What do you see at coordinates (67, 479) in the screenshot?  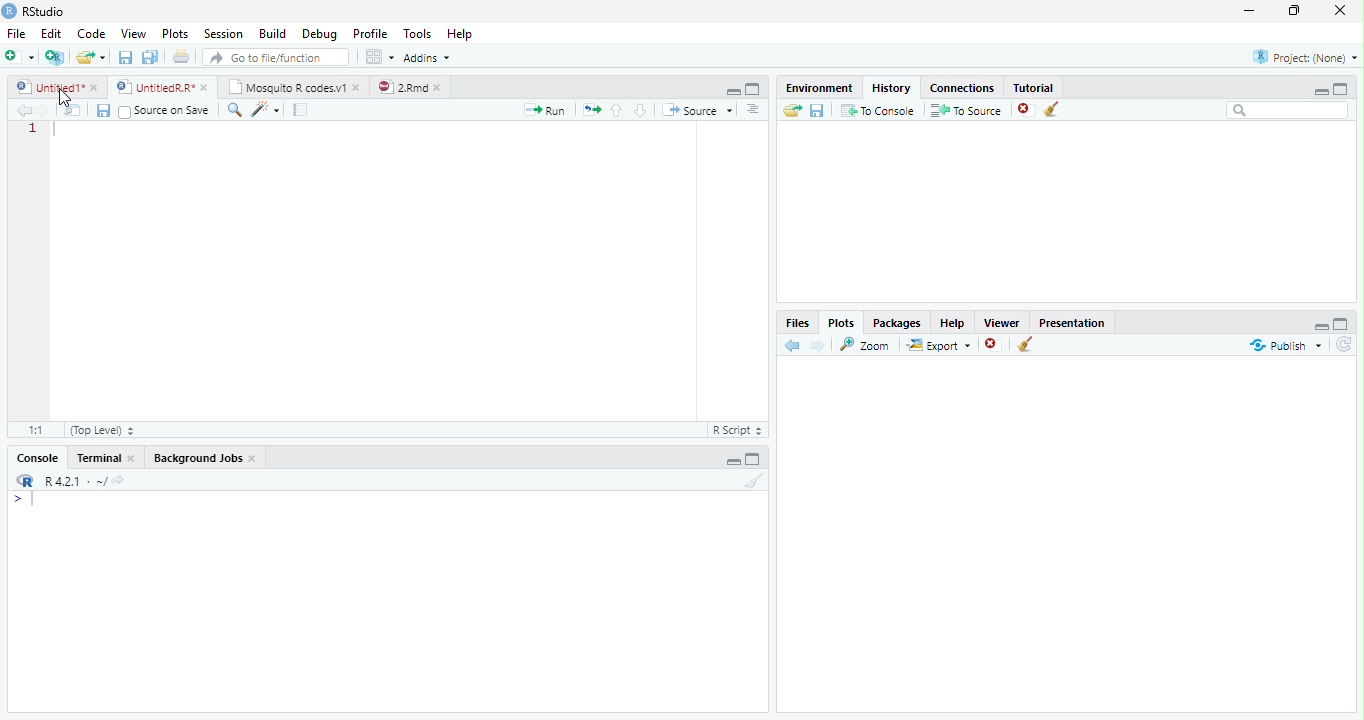 I see `R 4.2.1 ~/` at bounding box center [67, 479].